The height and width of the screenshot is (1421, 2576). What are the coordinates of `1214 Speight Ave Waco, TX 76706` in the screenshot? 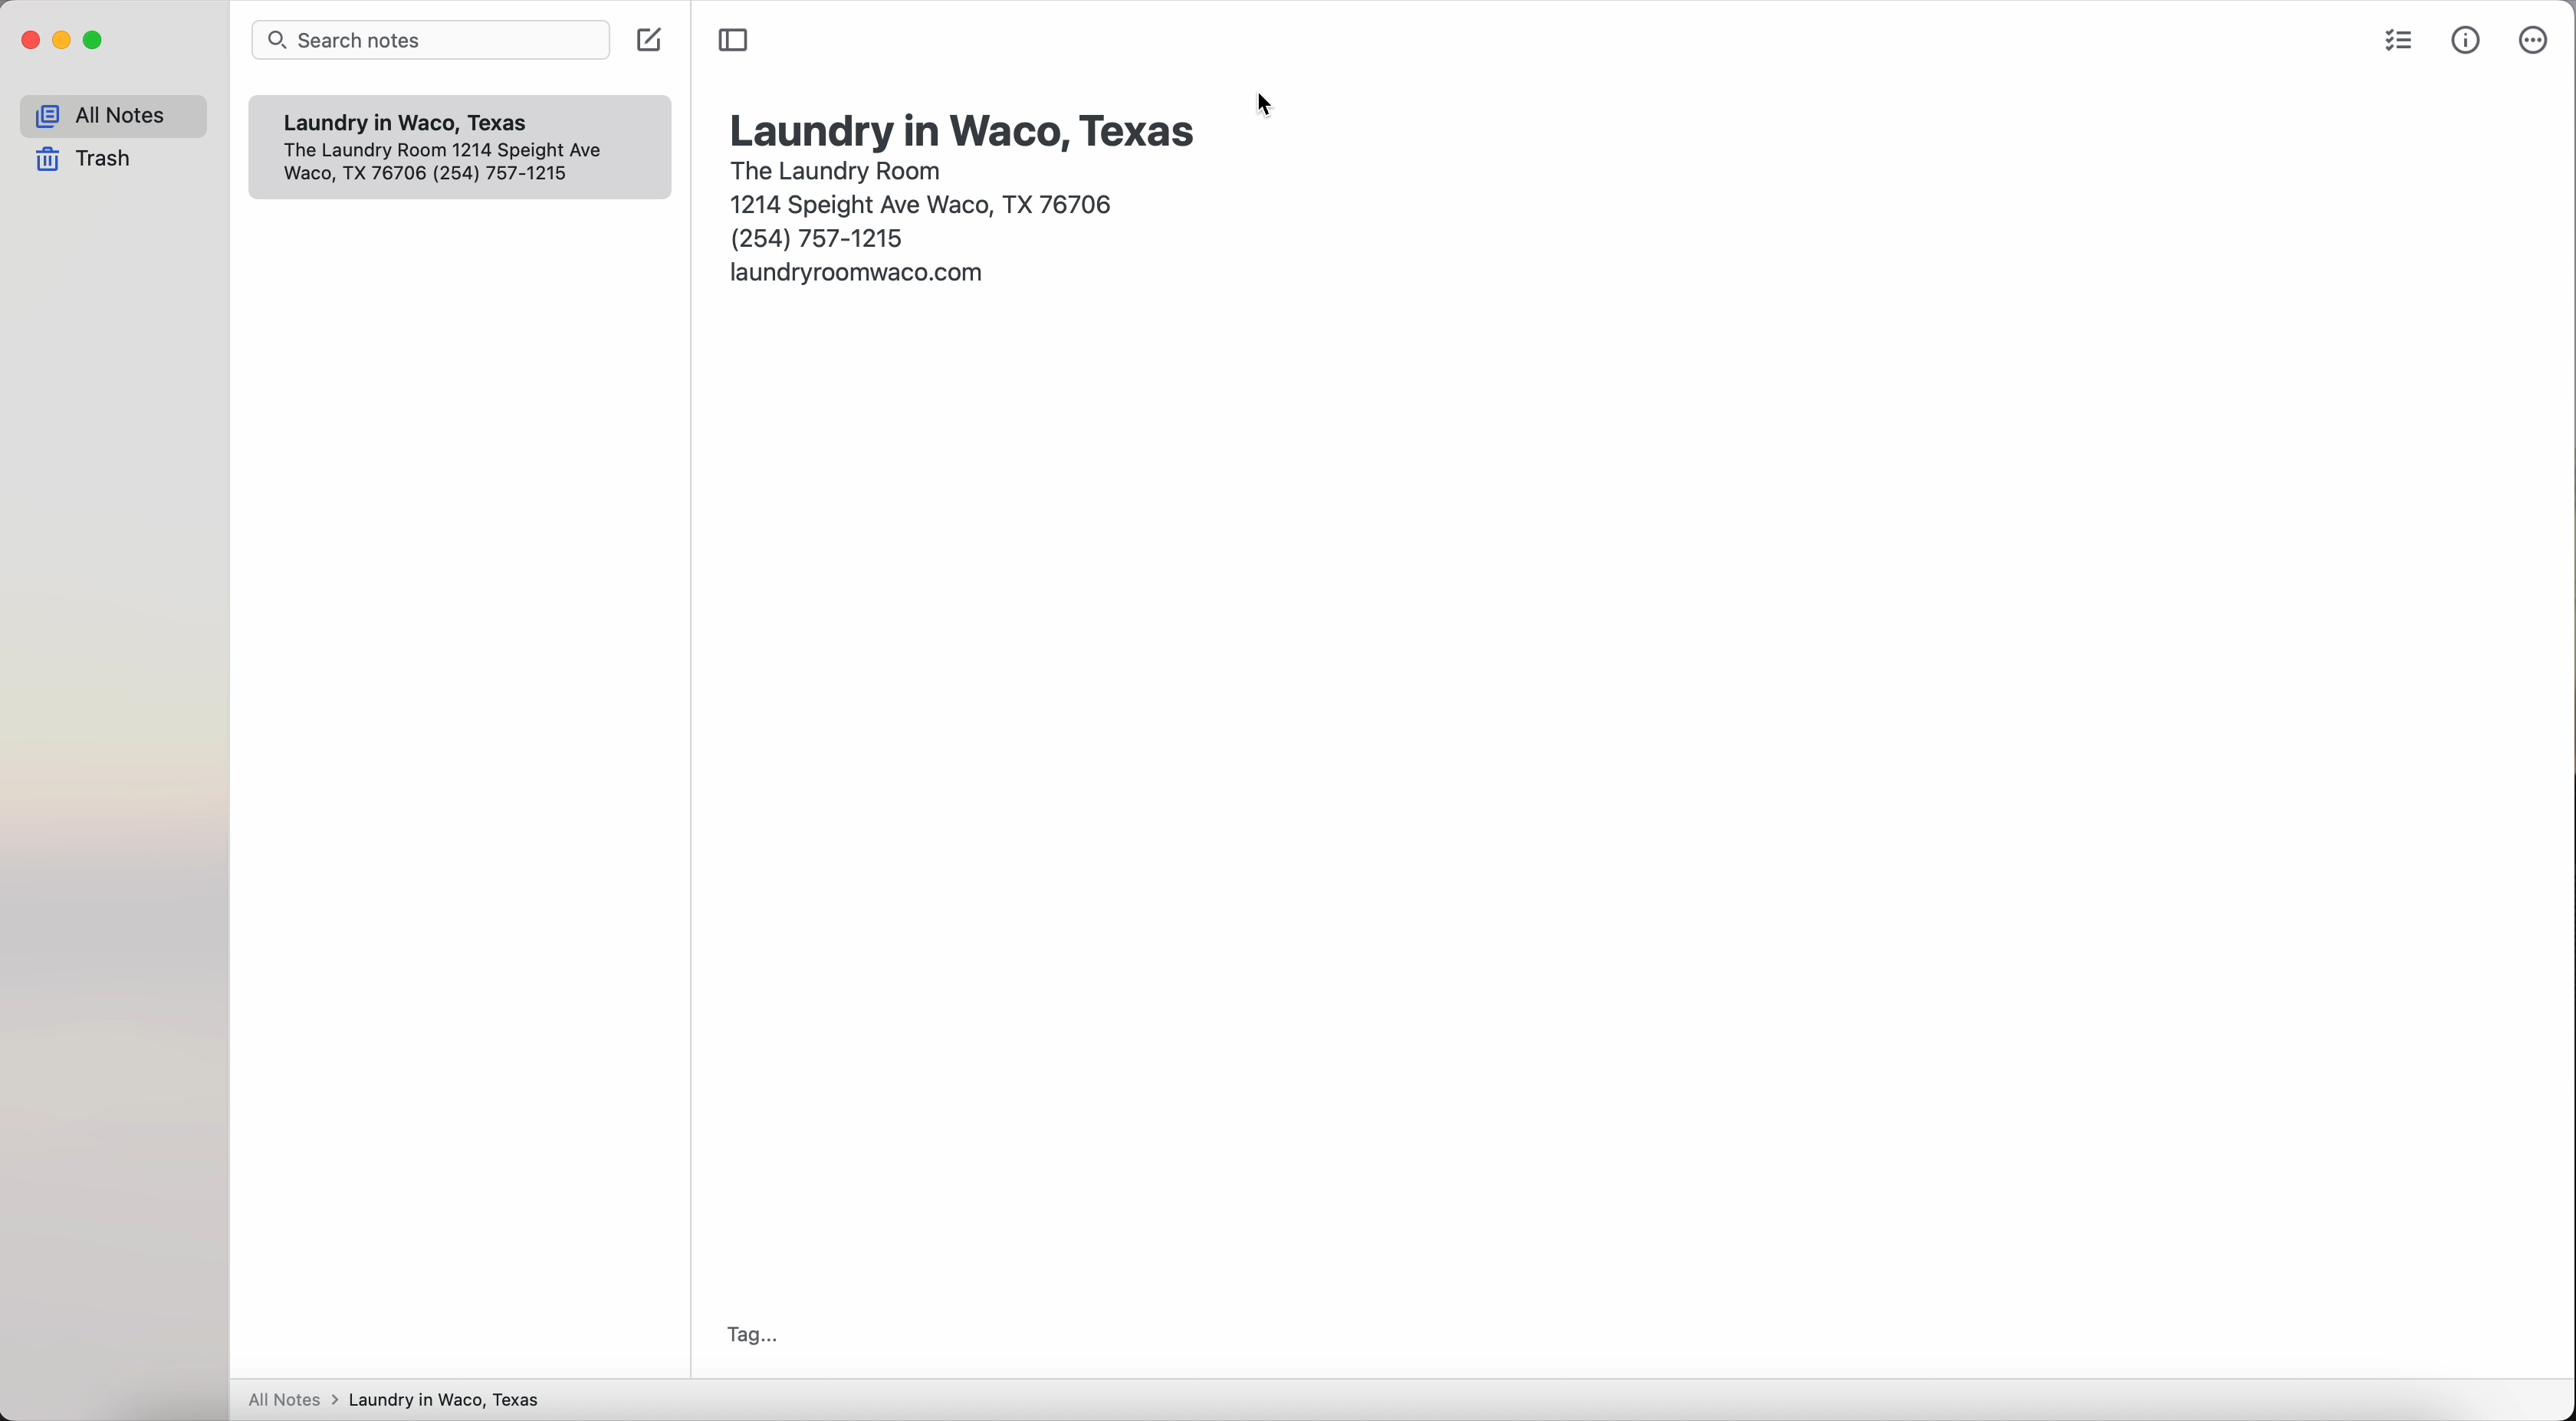 It's located at (928, 201).